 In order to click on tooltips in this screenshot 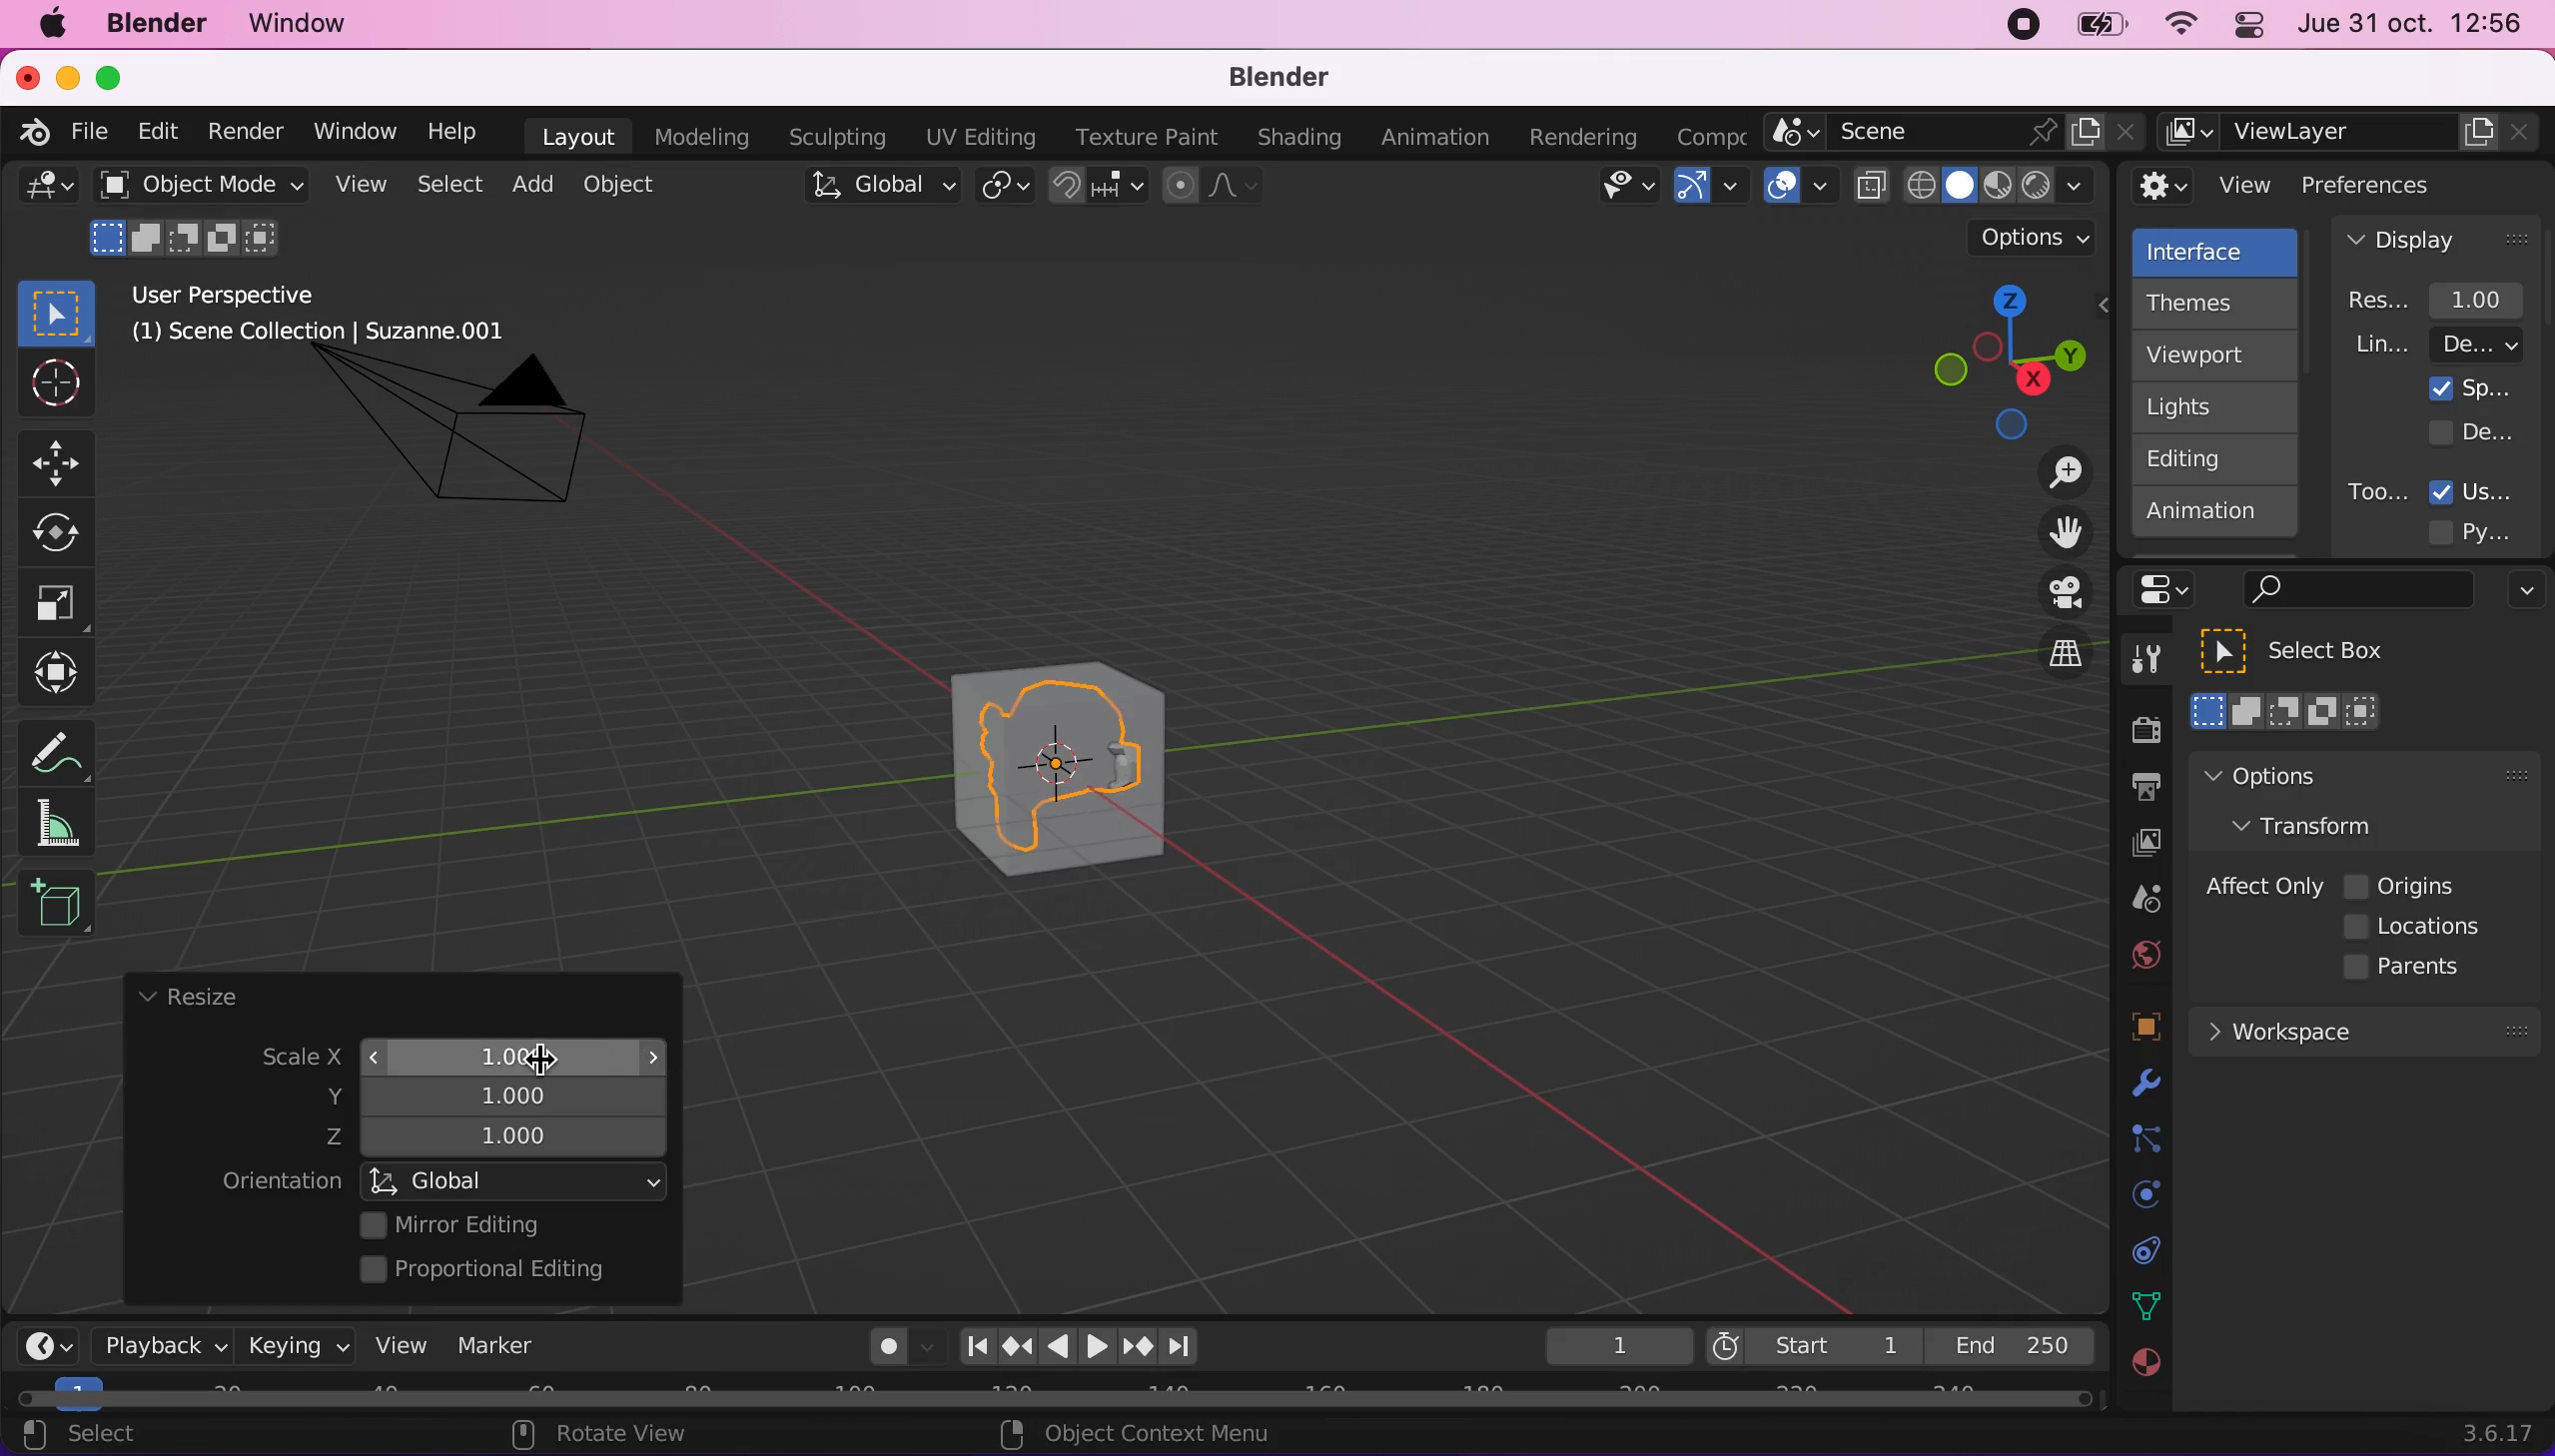, I will do `click(2376, 491)`.